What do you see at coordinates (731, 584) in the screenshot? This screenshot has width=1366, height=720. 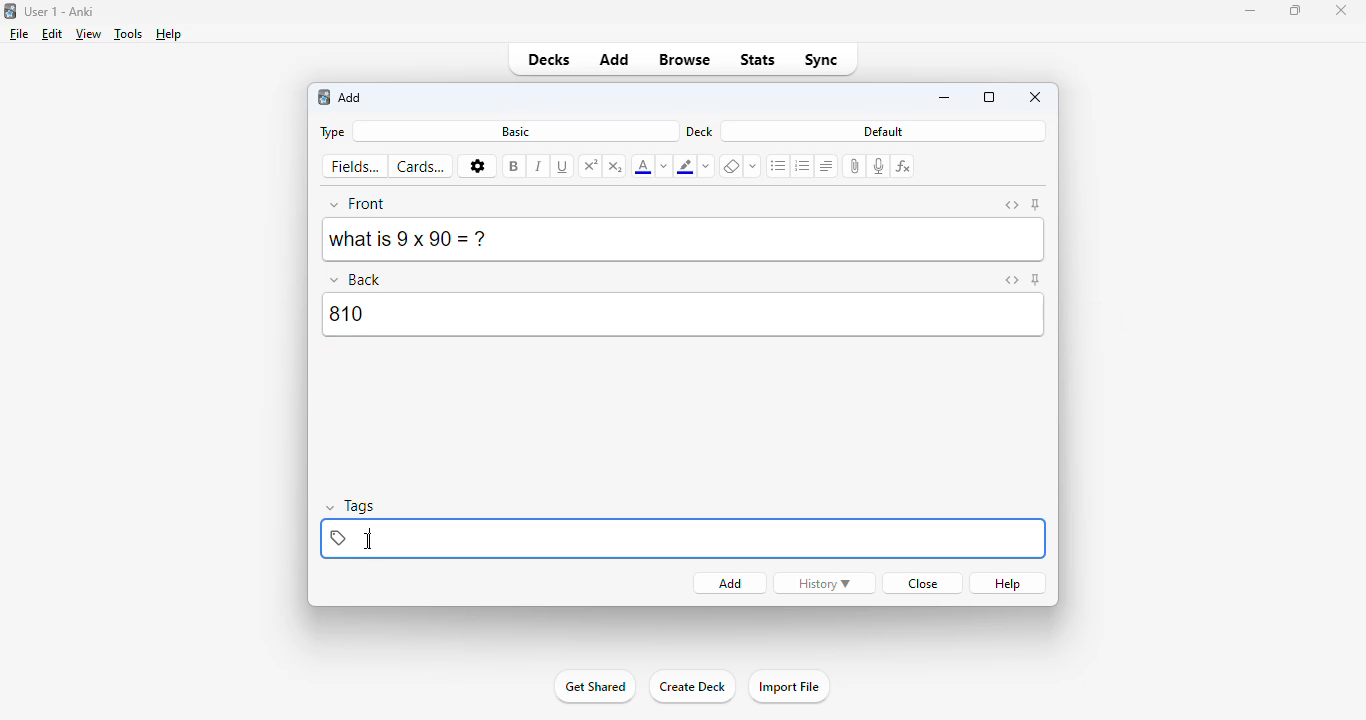 I see `add` at bounding box center [731, 584].